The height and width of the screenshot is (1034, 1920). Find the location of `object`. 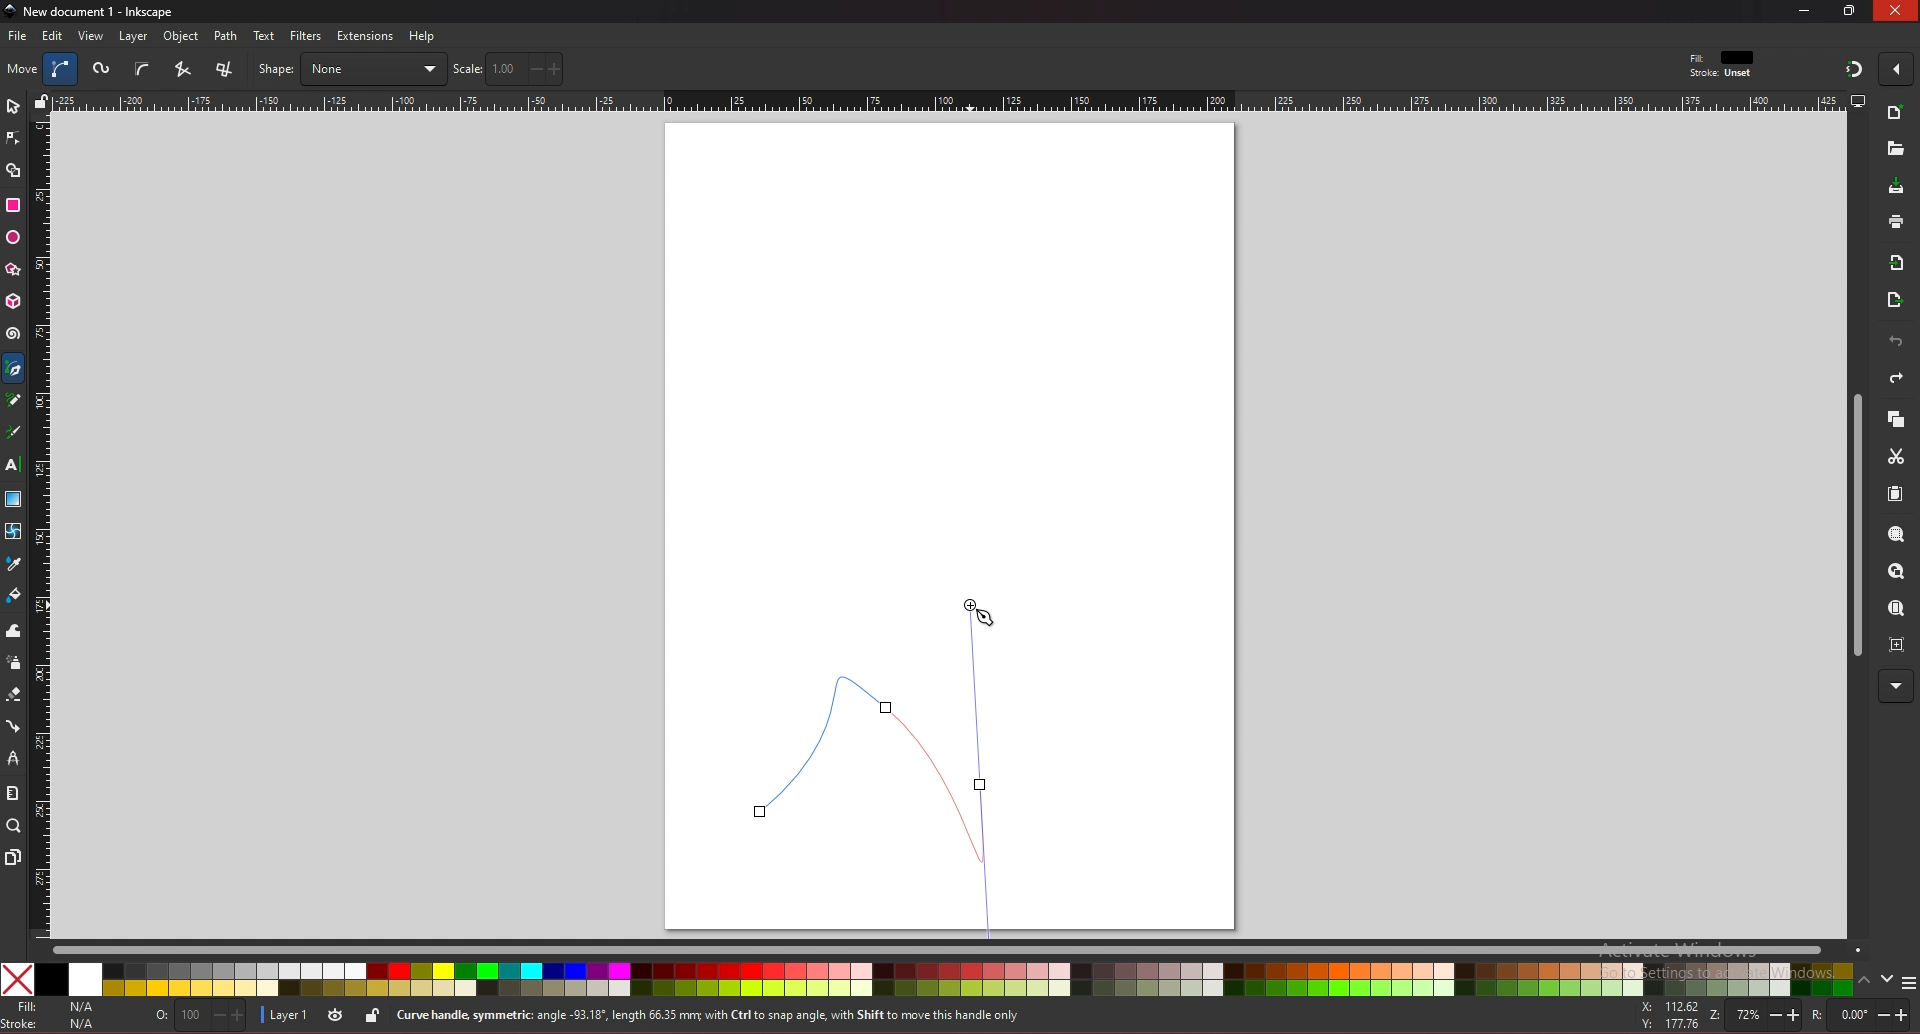

object is located at coordinates (184, 37).